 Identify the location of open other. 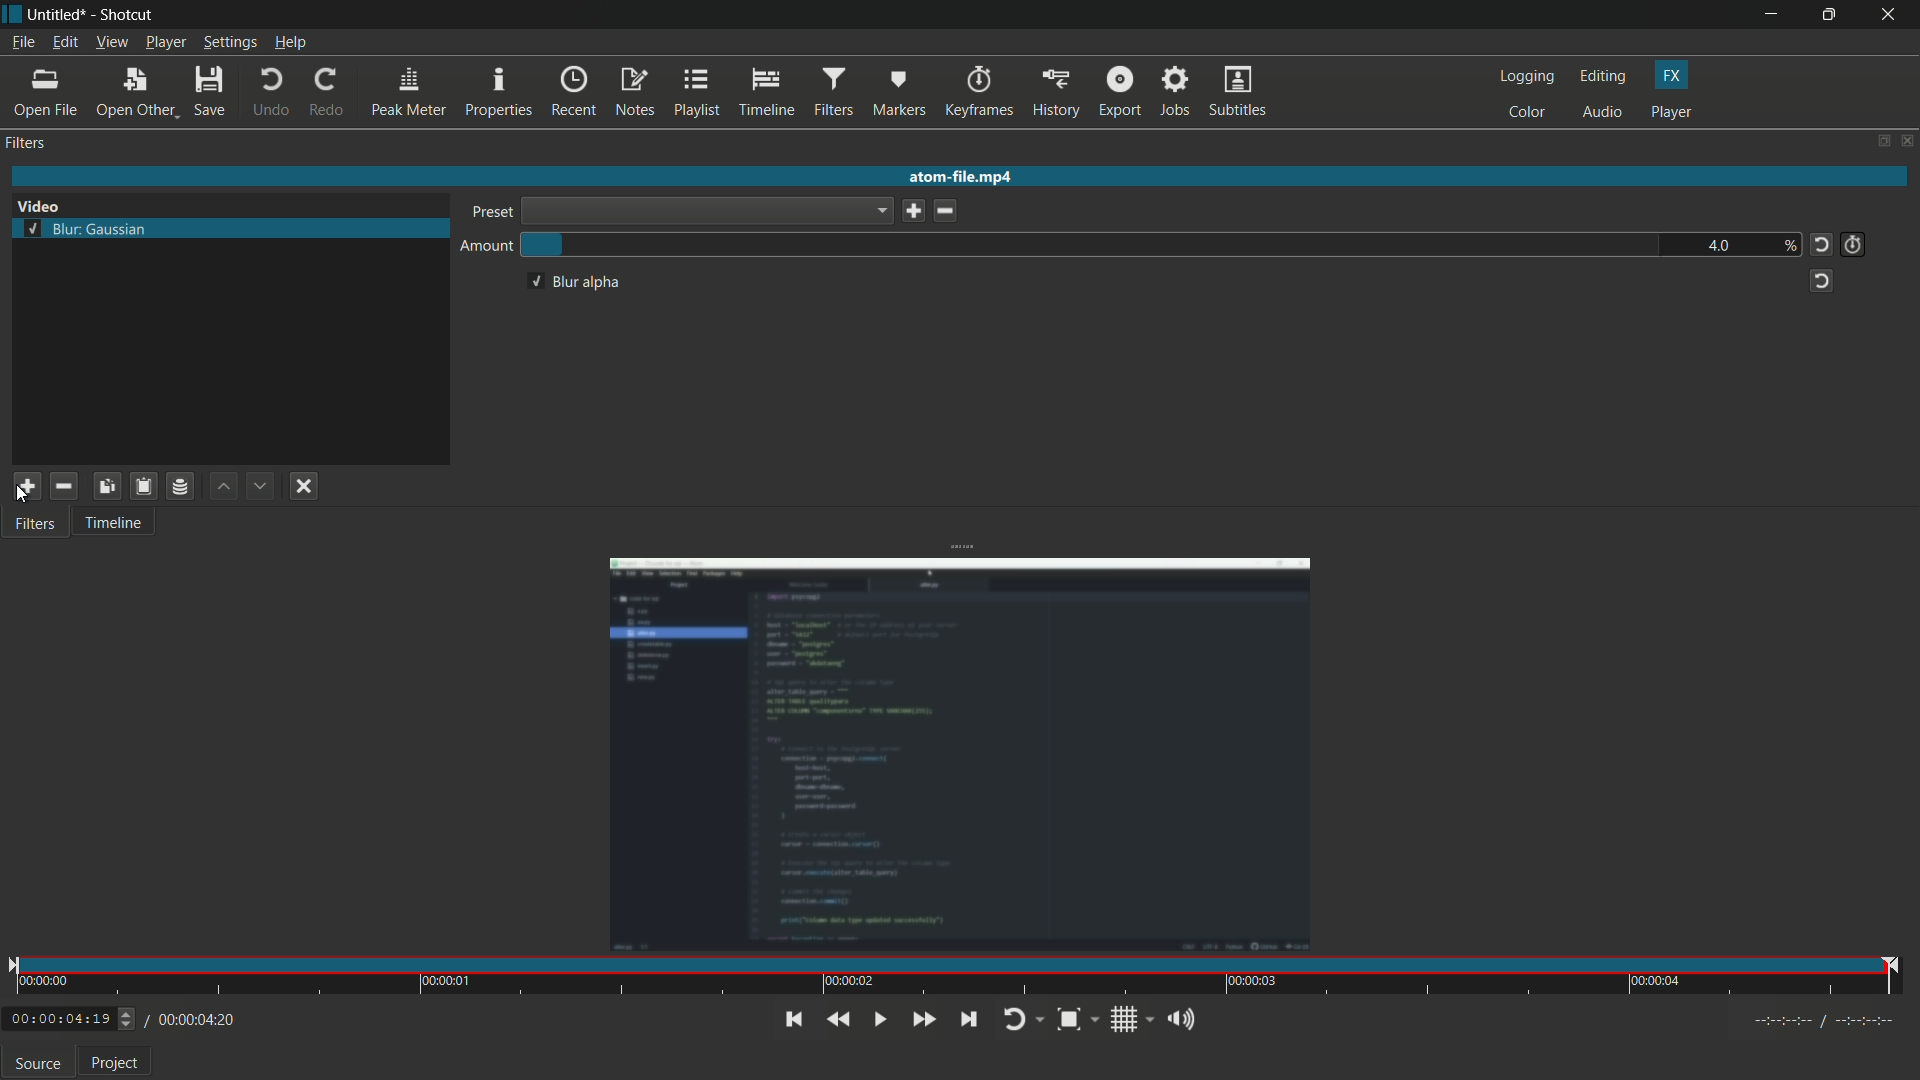
(135, 96).